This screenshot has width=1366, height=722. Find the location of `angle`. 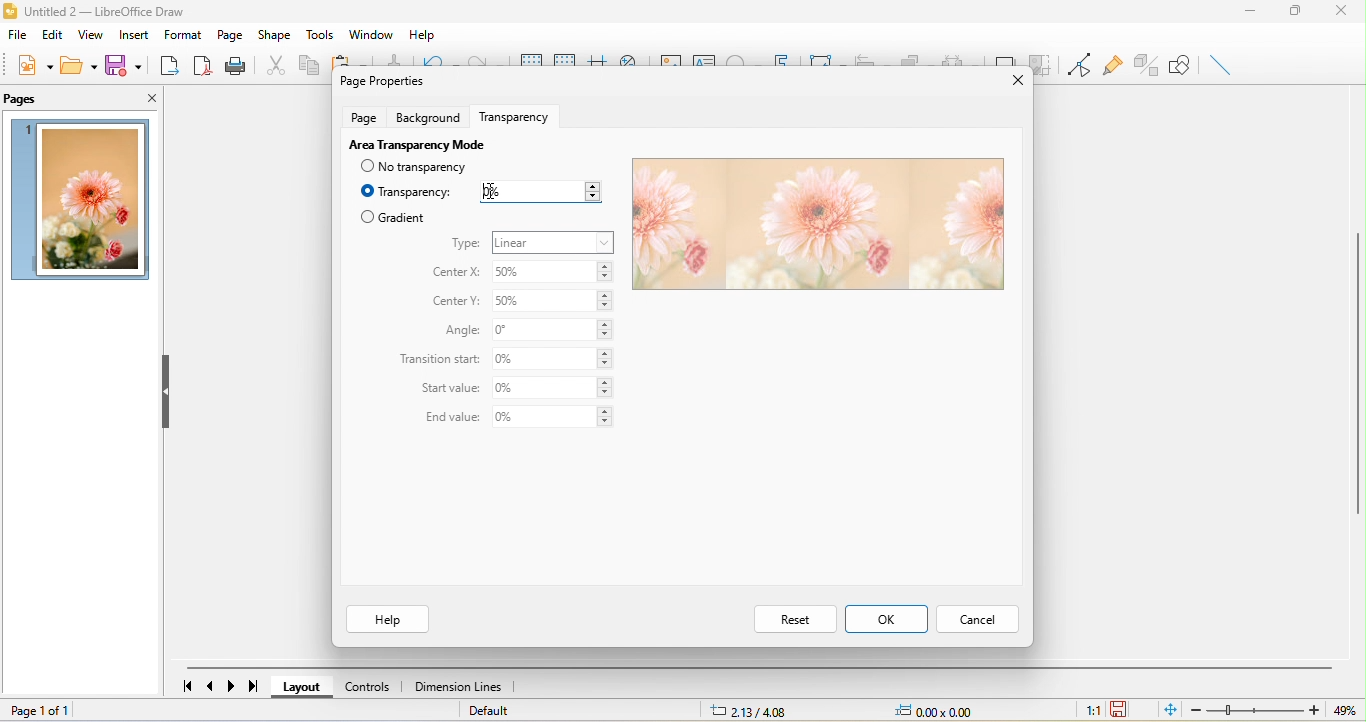

angle is located at coordinates (458, 331).